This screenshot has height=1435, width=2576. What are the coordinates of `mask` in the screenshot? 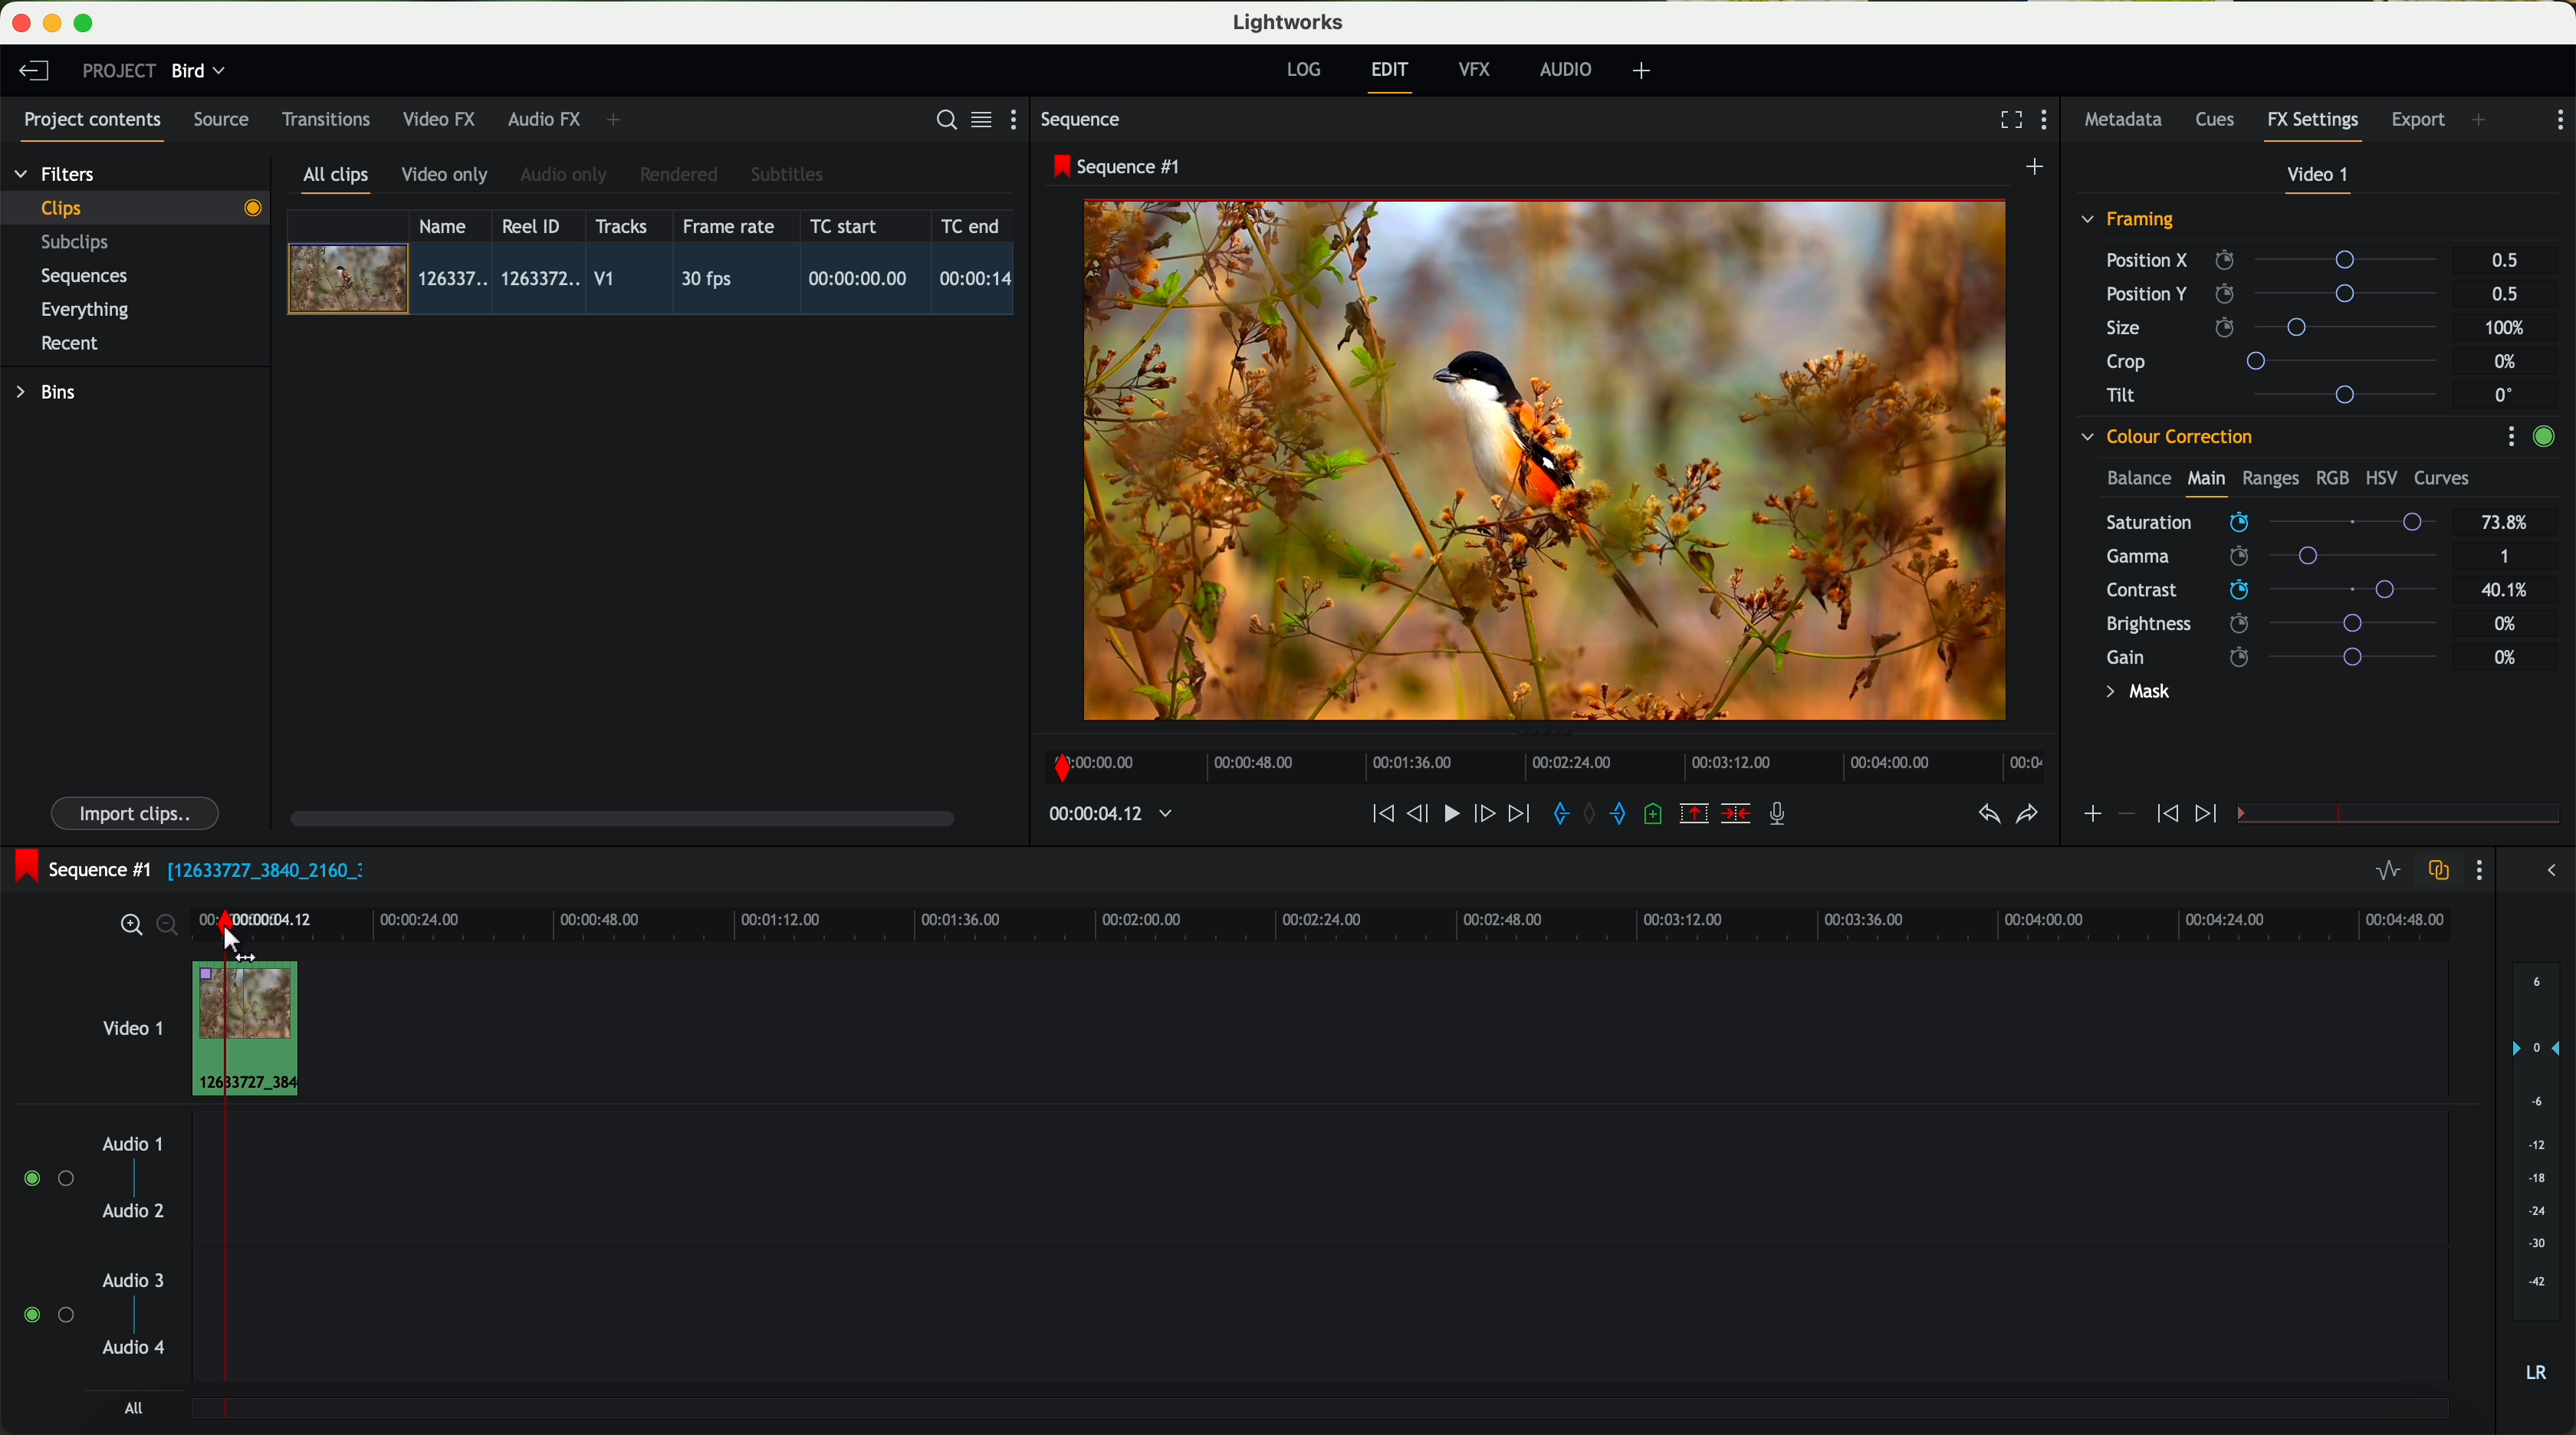 It's located at (2134, 694).